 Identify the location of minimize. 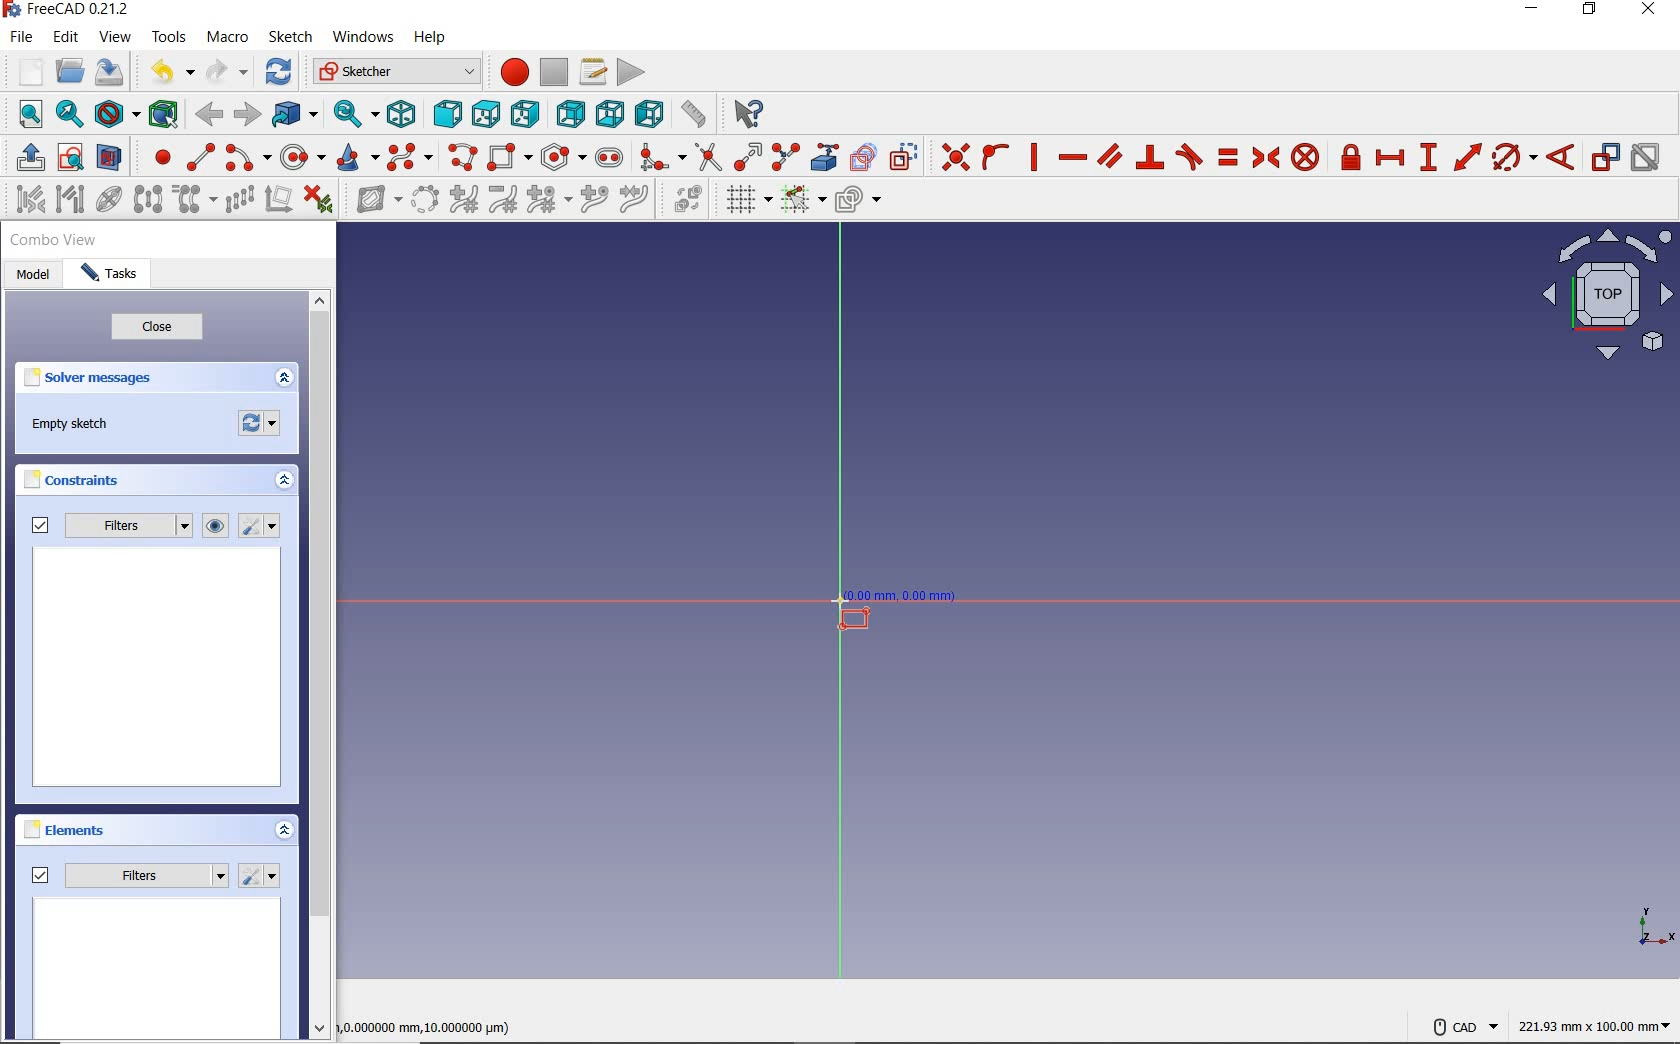
(1533, 13).